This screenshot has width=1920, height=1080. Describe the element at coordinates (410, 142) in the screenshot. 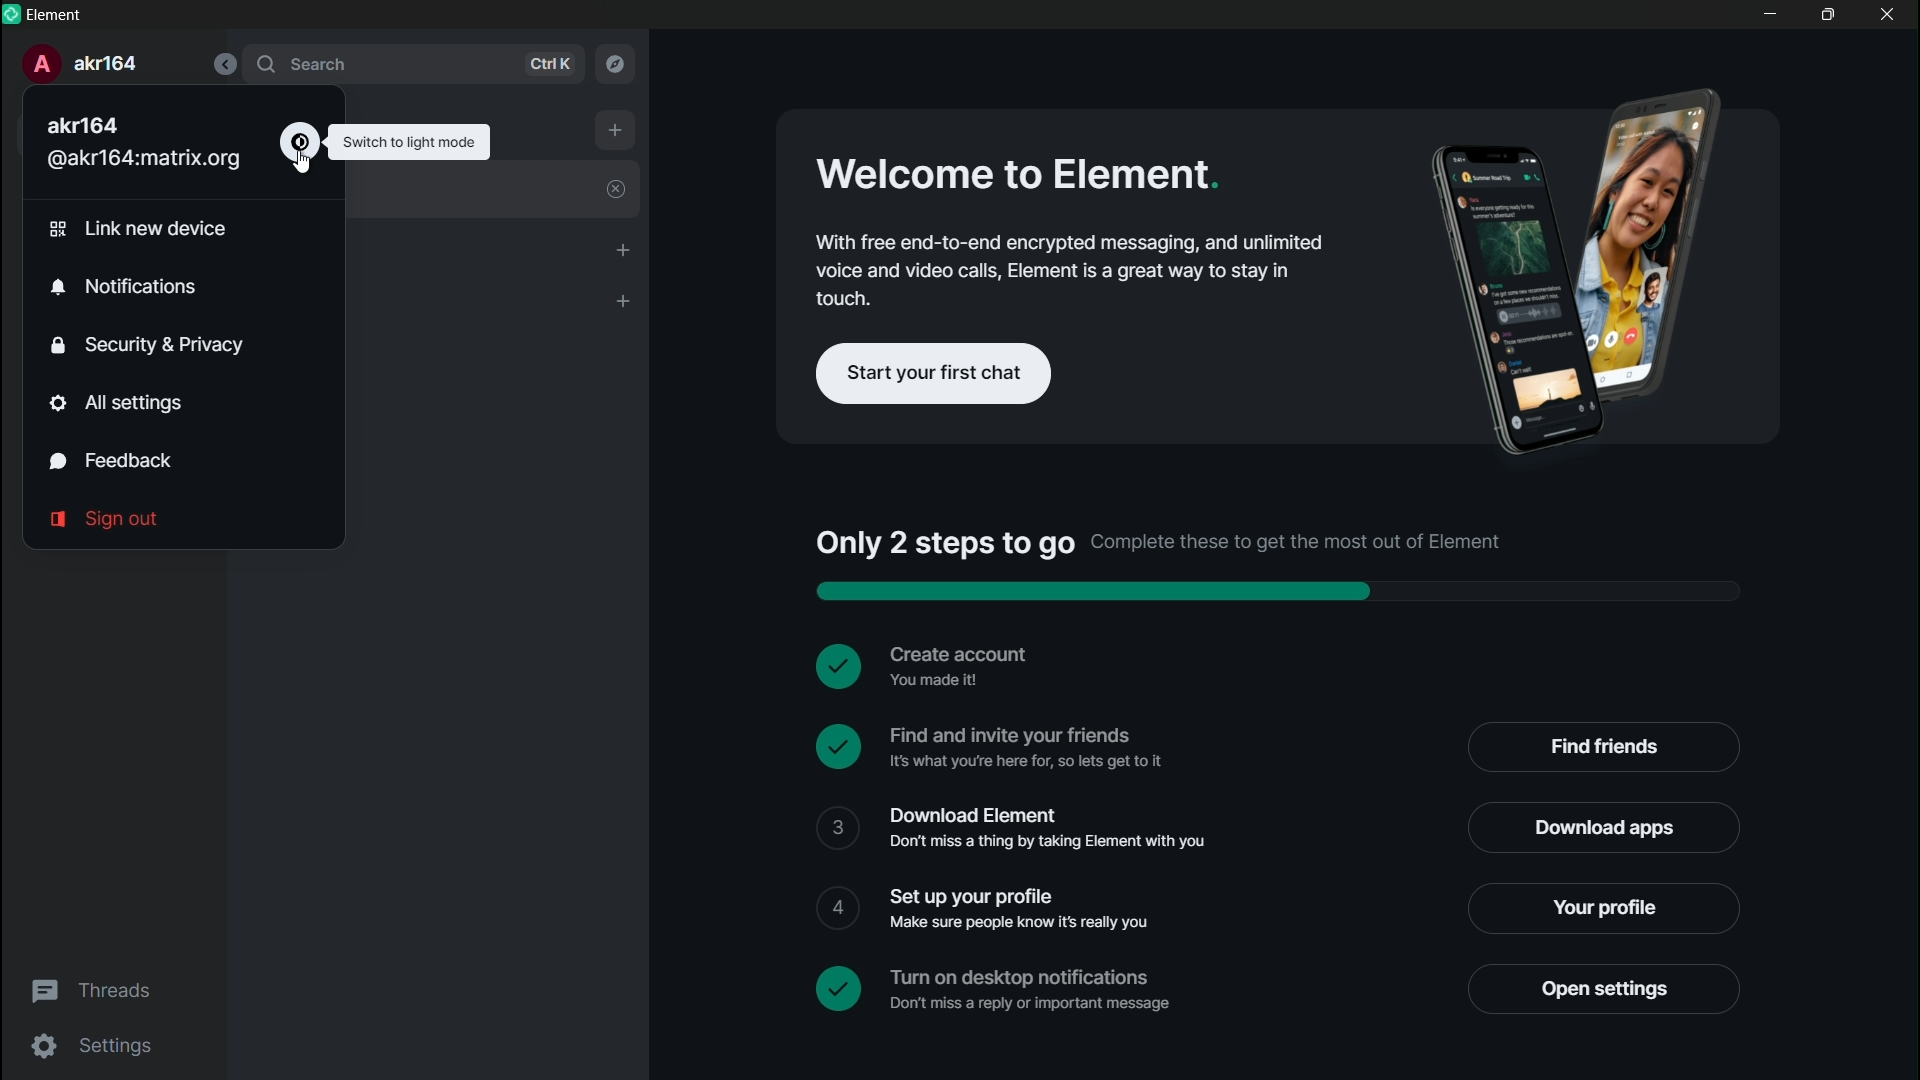

I see `switch to light mode pop up` at that location.